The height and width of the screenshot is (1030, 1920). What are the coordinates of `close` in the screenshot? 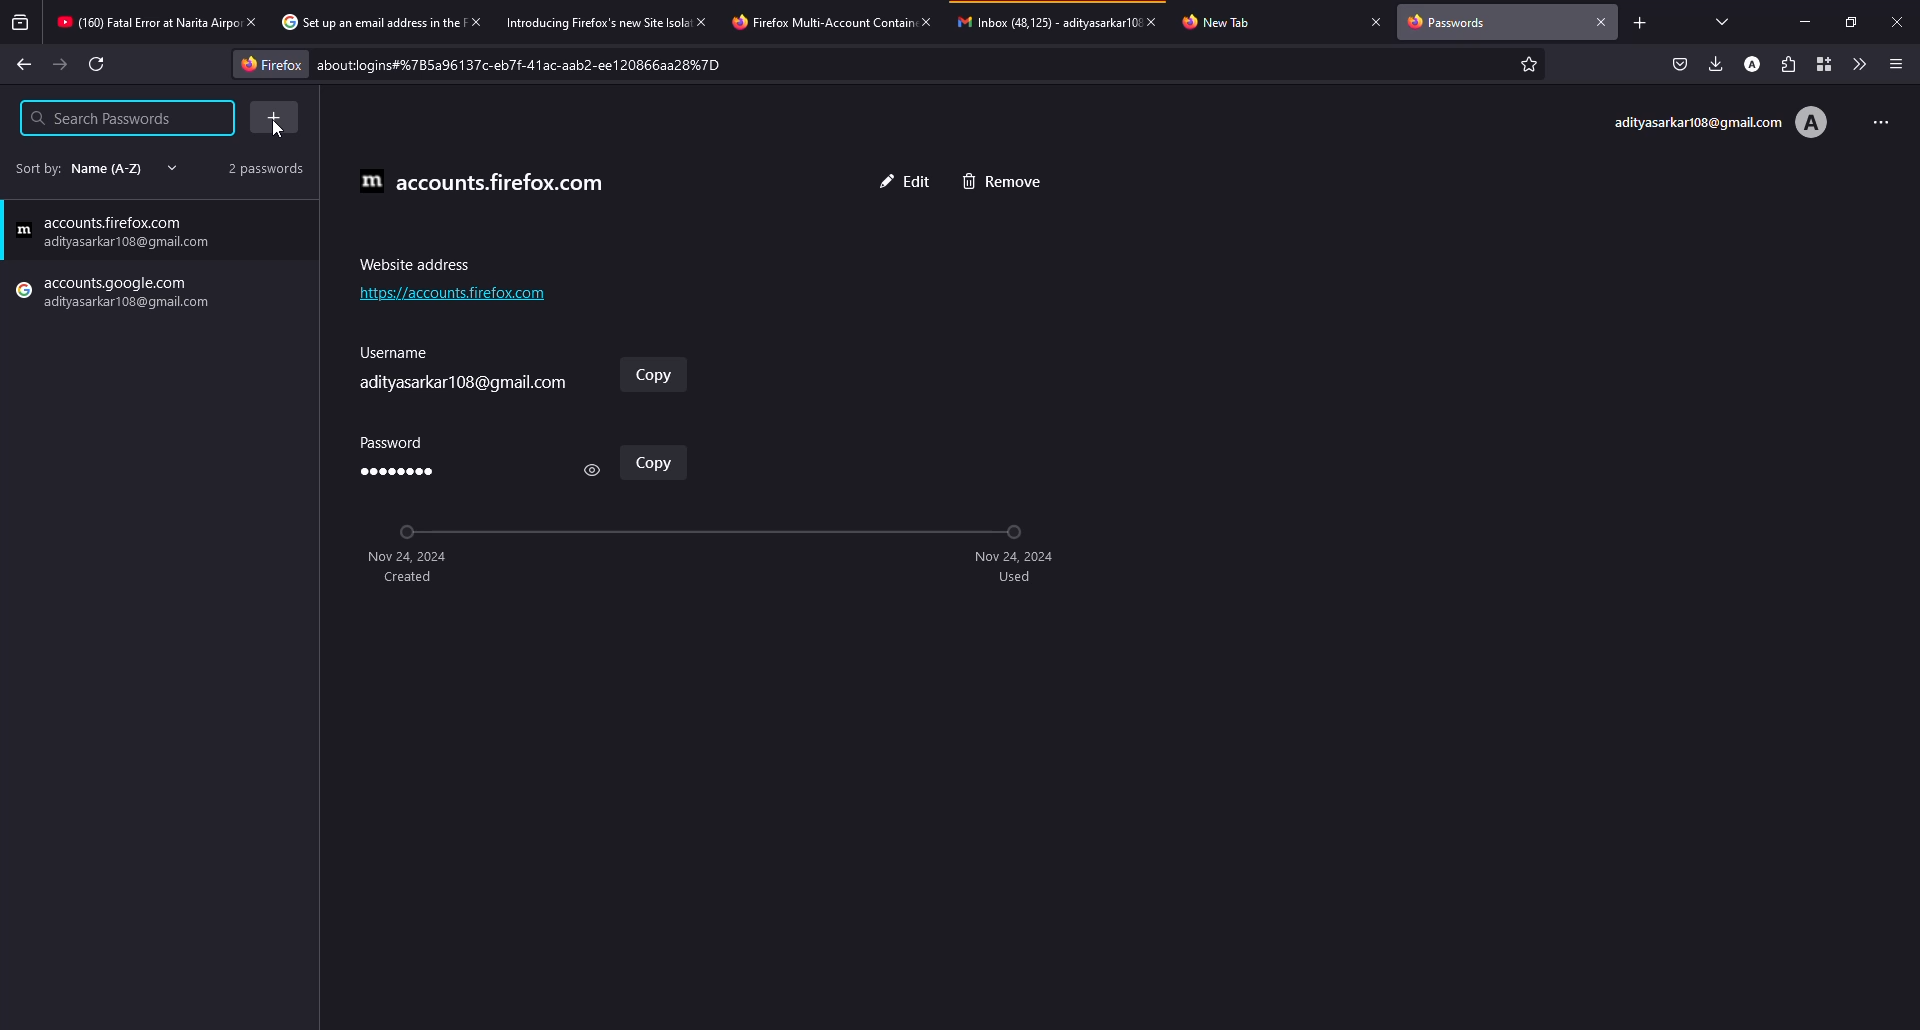 It's located at (250, 21).